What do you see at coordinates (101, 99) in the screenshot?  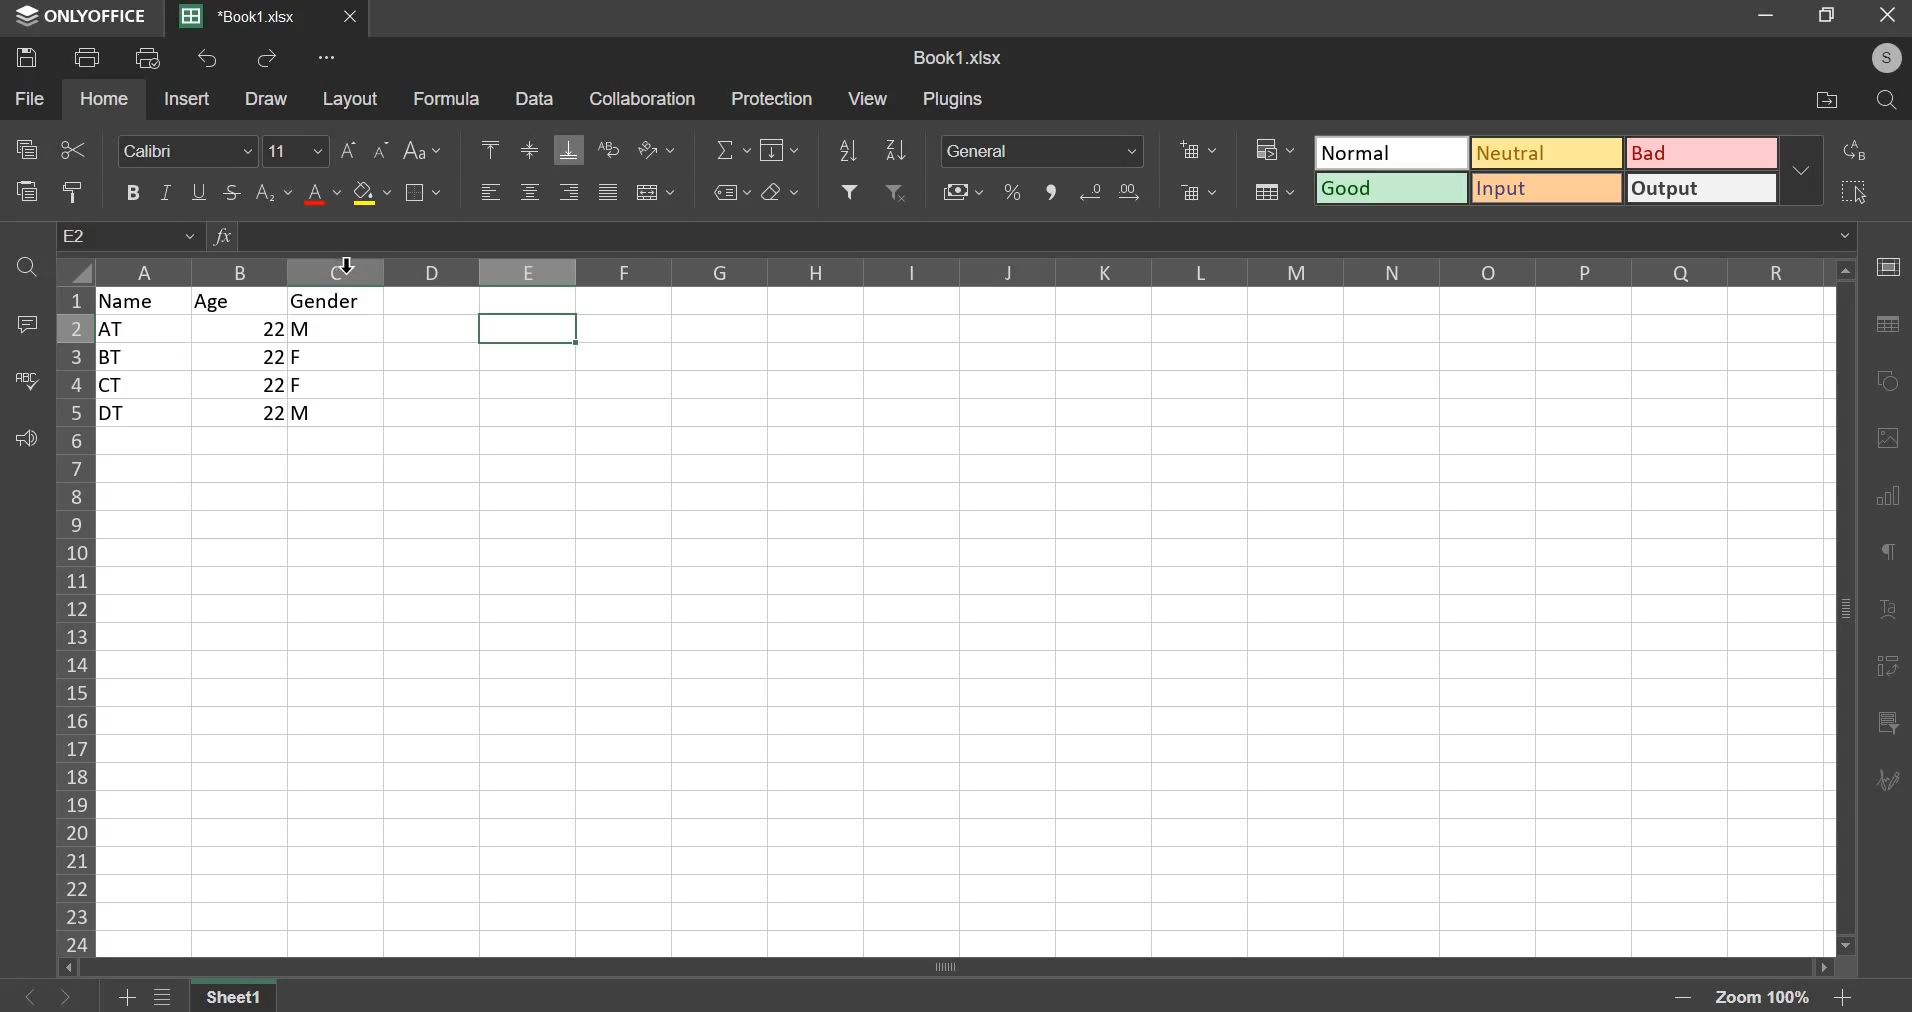 I see `` at bounding box center [101, 99].